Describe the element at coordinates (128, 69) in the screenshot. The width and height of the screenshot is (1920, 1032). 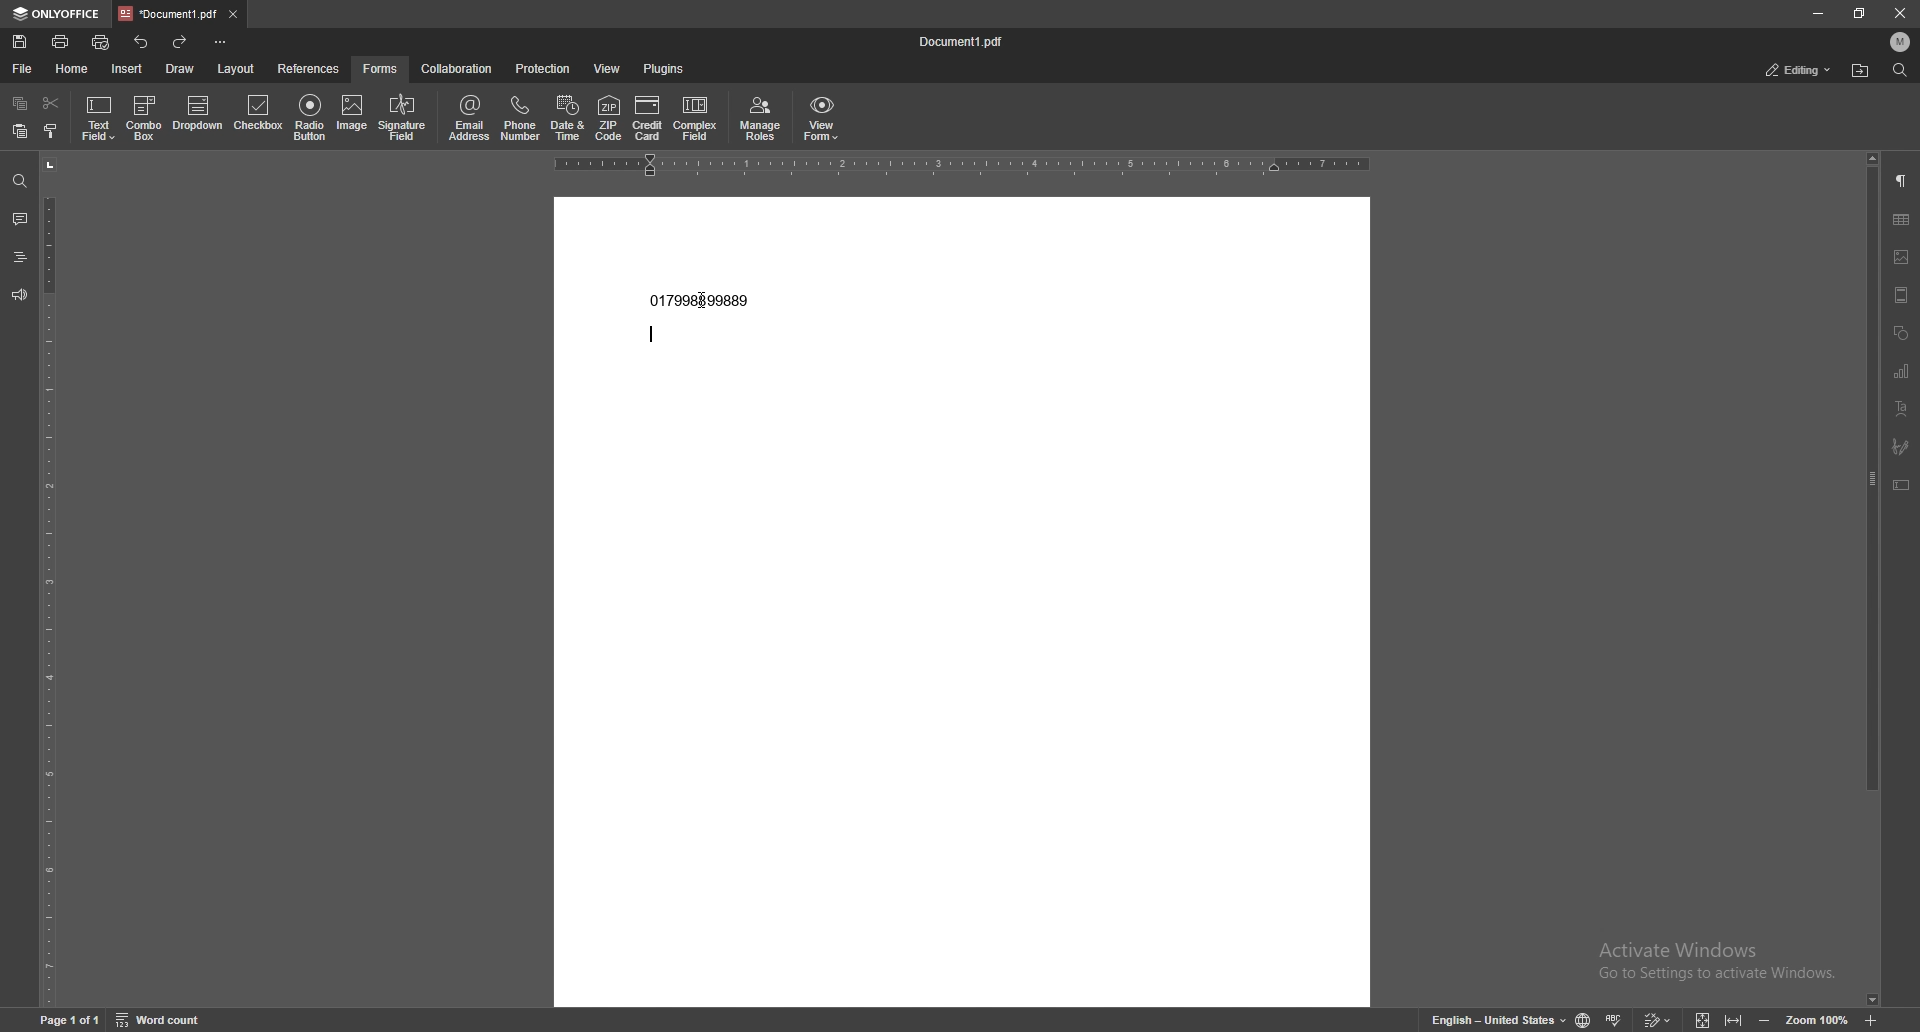
I see `insert` at that location.